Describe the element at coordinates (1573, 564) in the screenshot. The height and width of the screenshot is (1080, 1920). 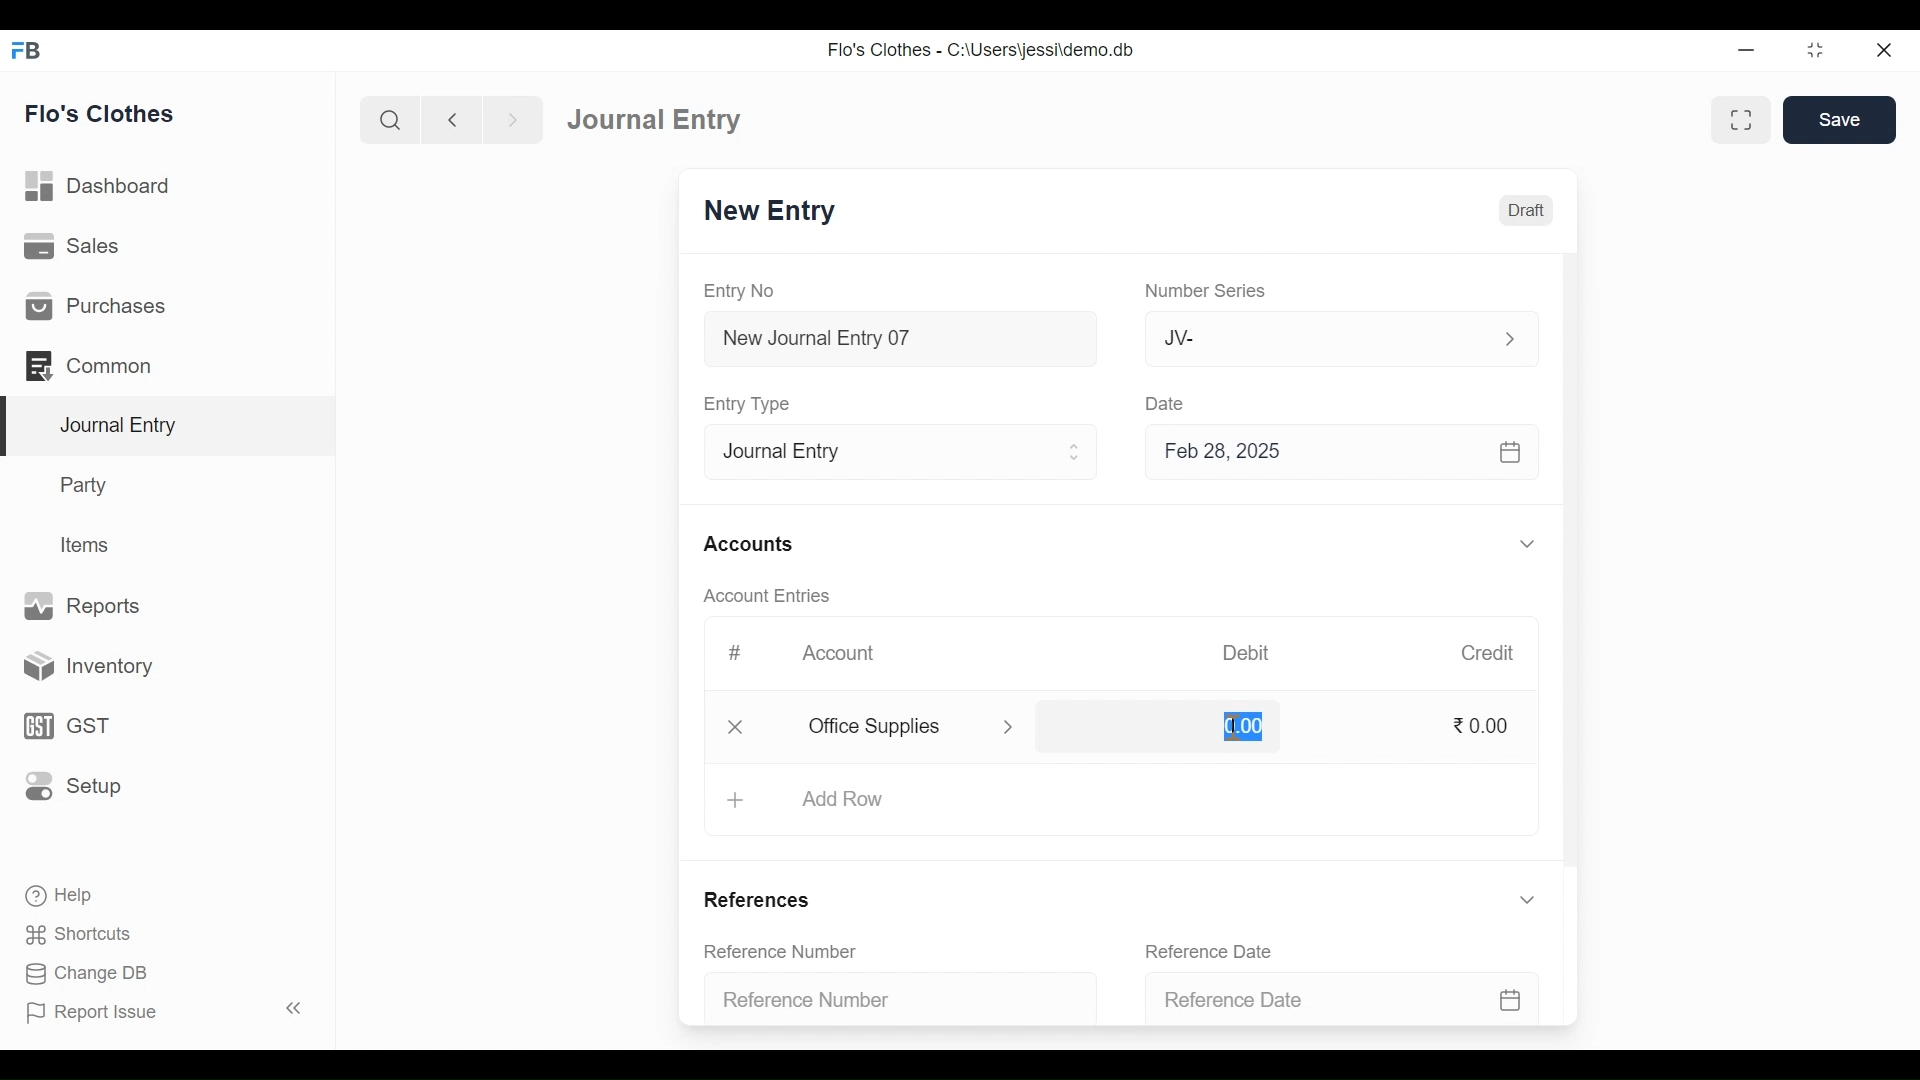
I see `Vertical Scroll bar` at that location.